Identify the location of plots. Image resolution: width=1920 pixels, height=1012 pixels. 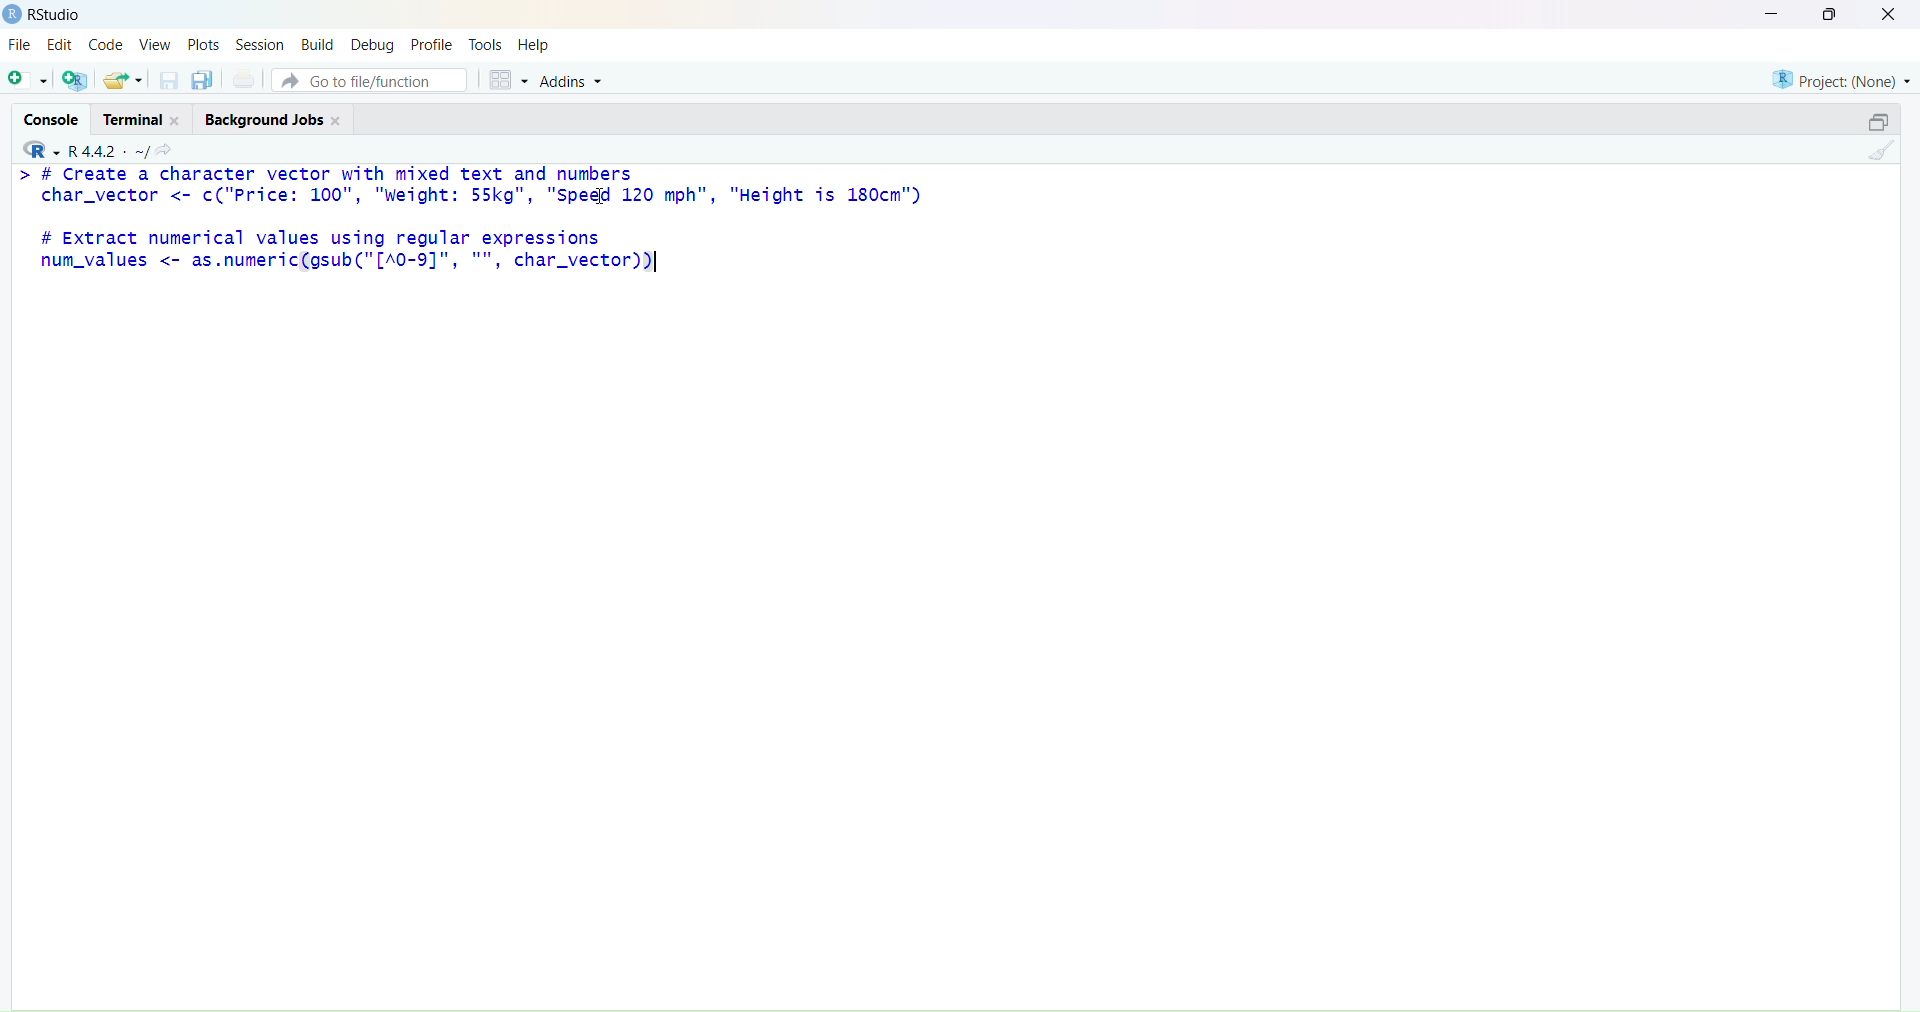
(204, 46).